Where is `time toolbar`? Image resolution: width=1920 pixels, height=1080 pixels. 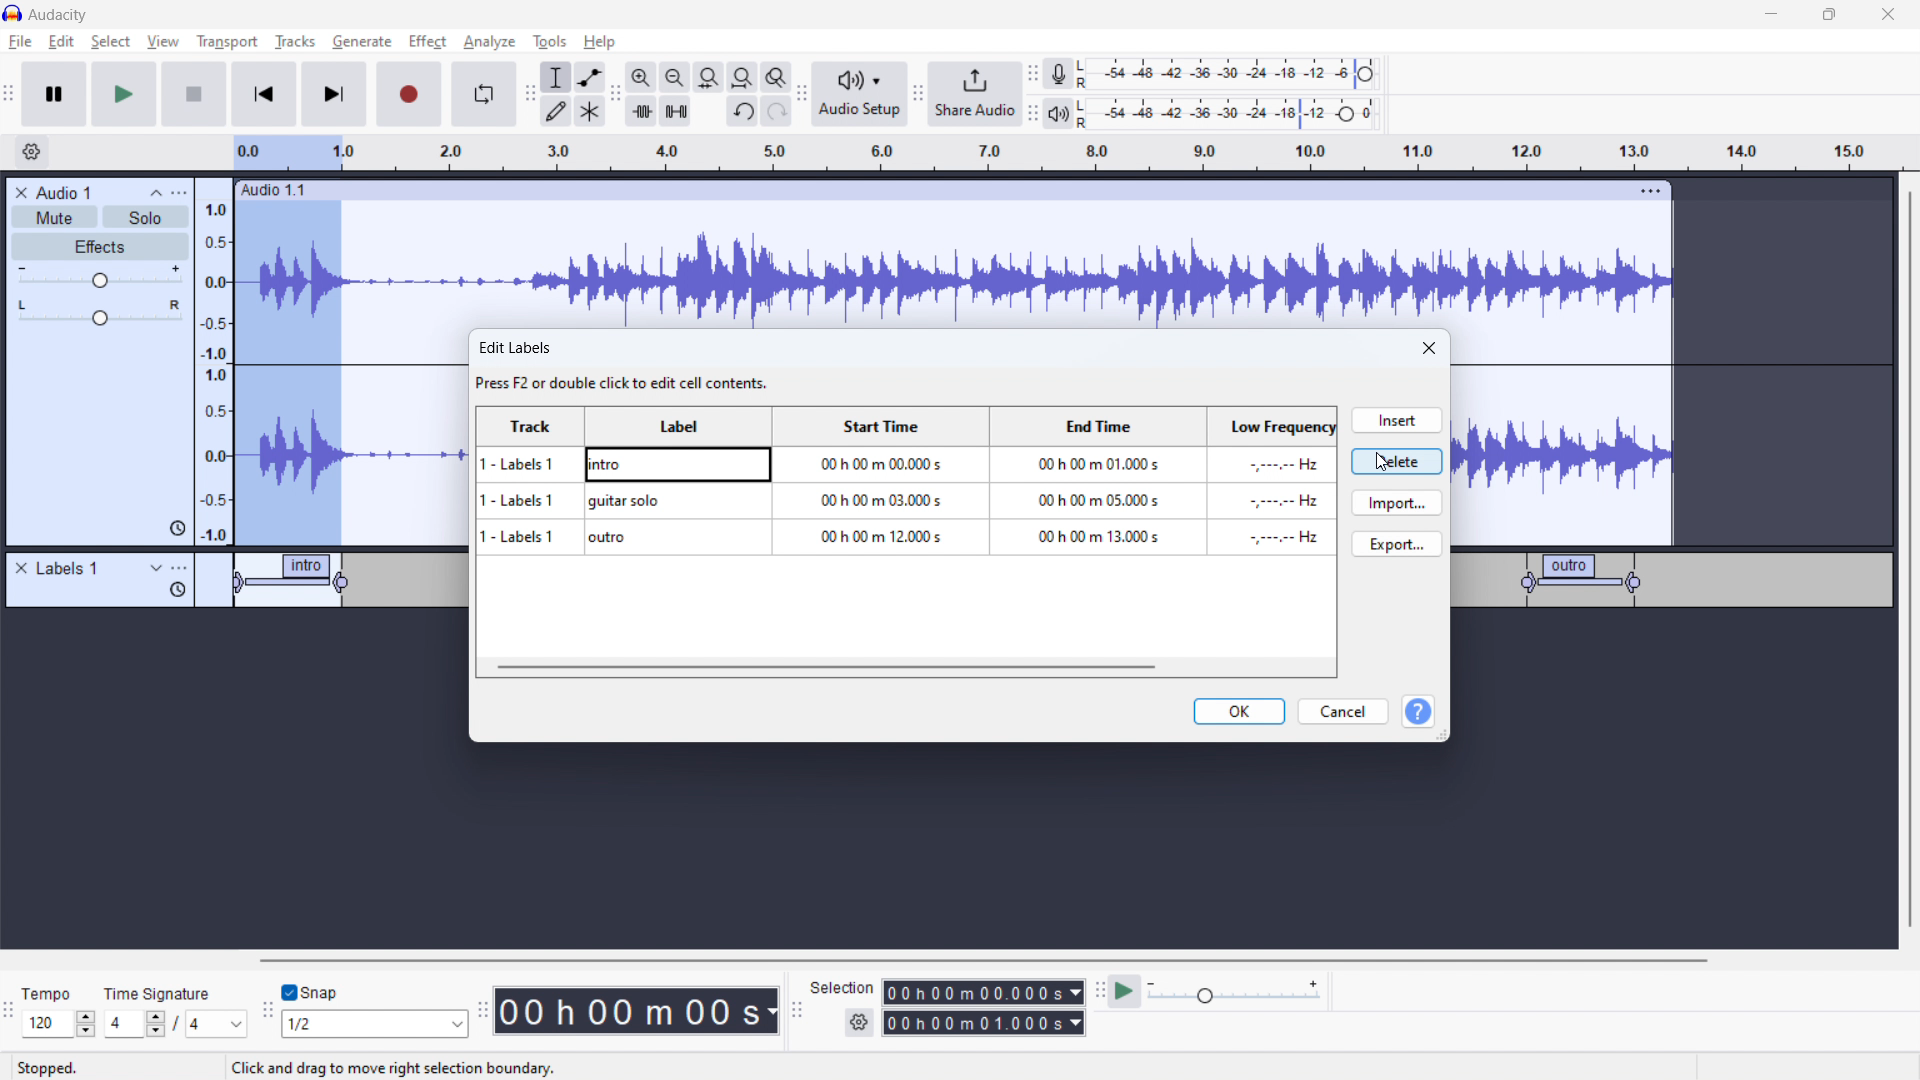
time toolbar is located at coordinates (482, 1013).